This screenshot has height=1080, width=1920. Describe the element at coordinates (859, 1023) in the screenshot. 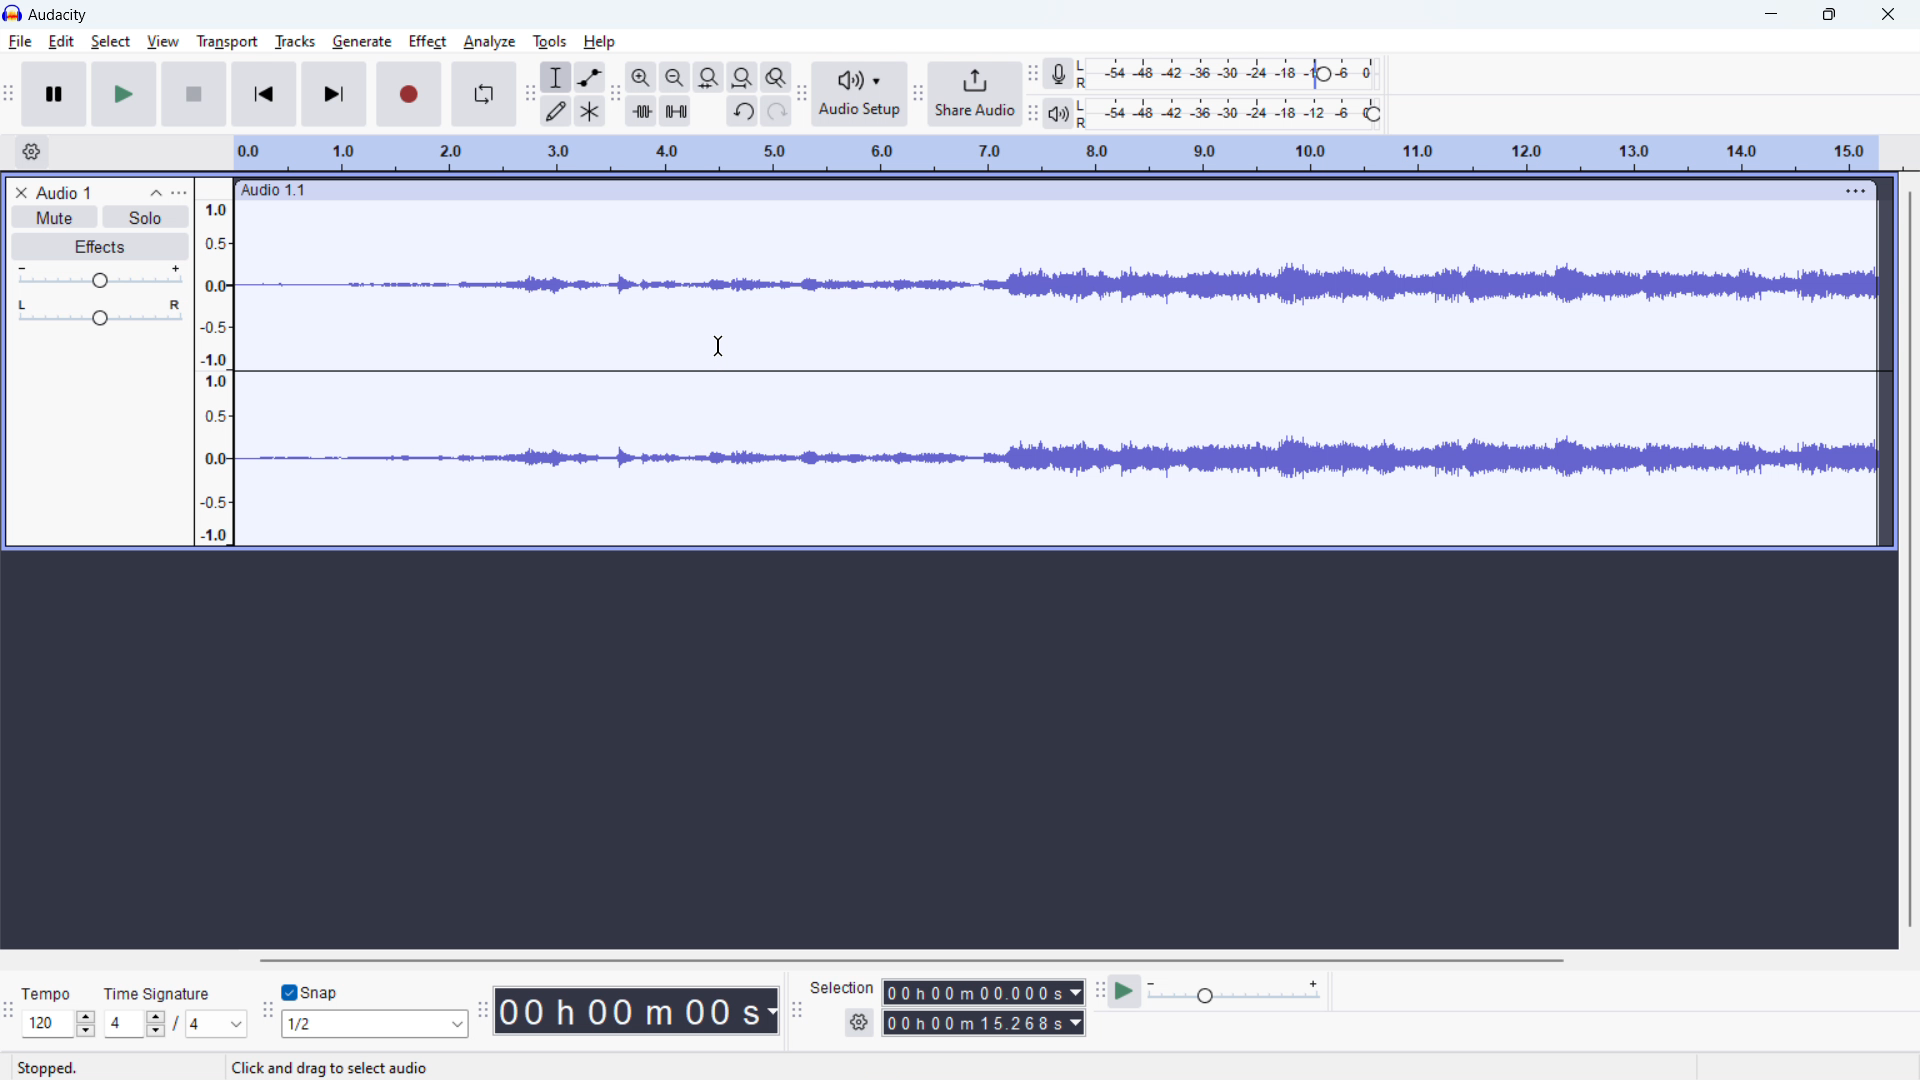

I see `settings` at that location.